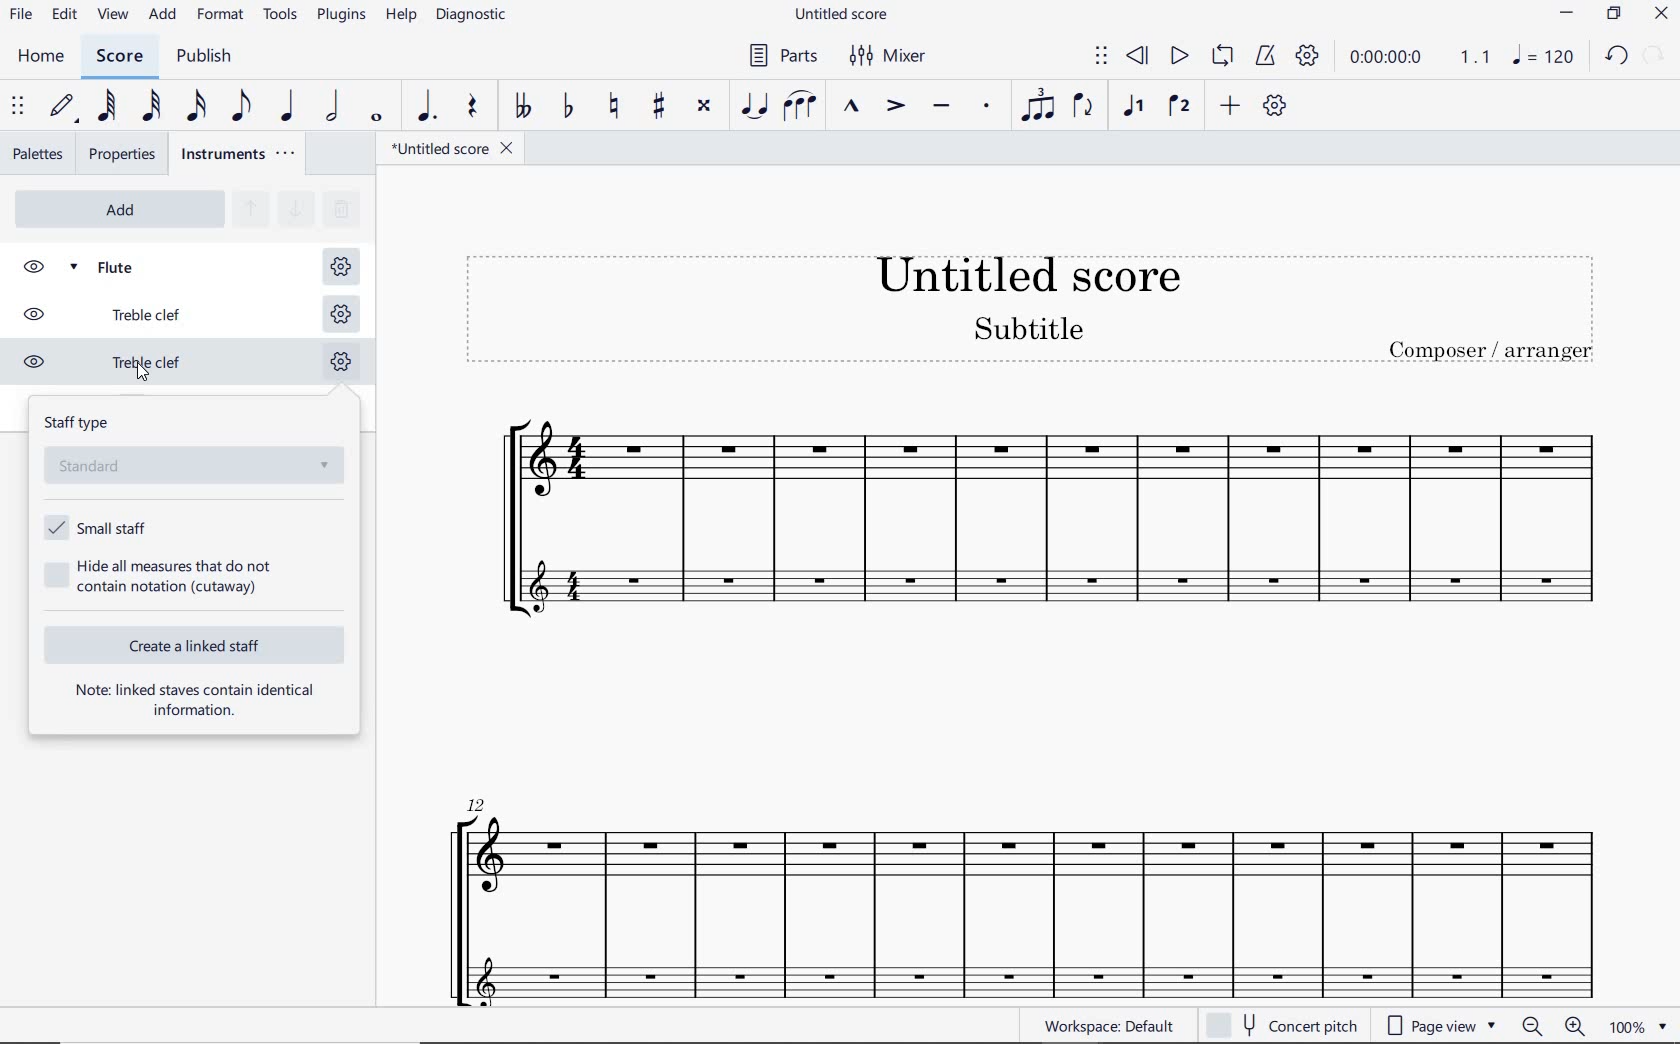  What do you see at coordinates (1132, 108) in the screenshot?
I see `VOICE 1` at bounding box center [1132, 108].